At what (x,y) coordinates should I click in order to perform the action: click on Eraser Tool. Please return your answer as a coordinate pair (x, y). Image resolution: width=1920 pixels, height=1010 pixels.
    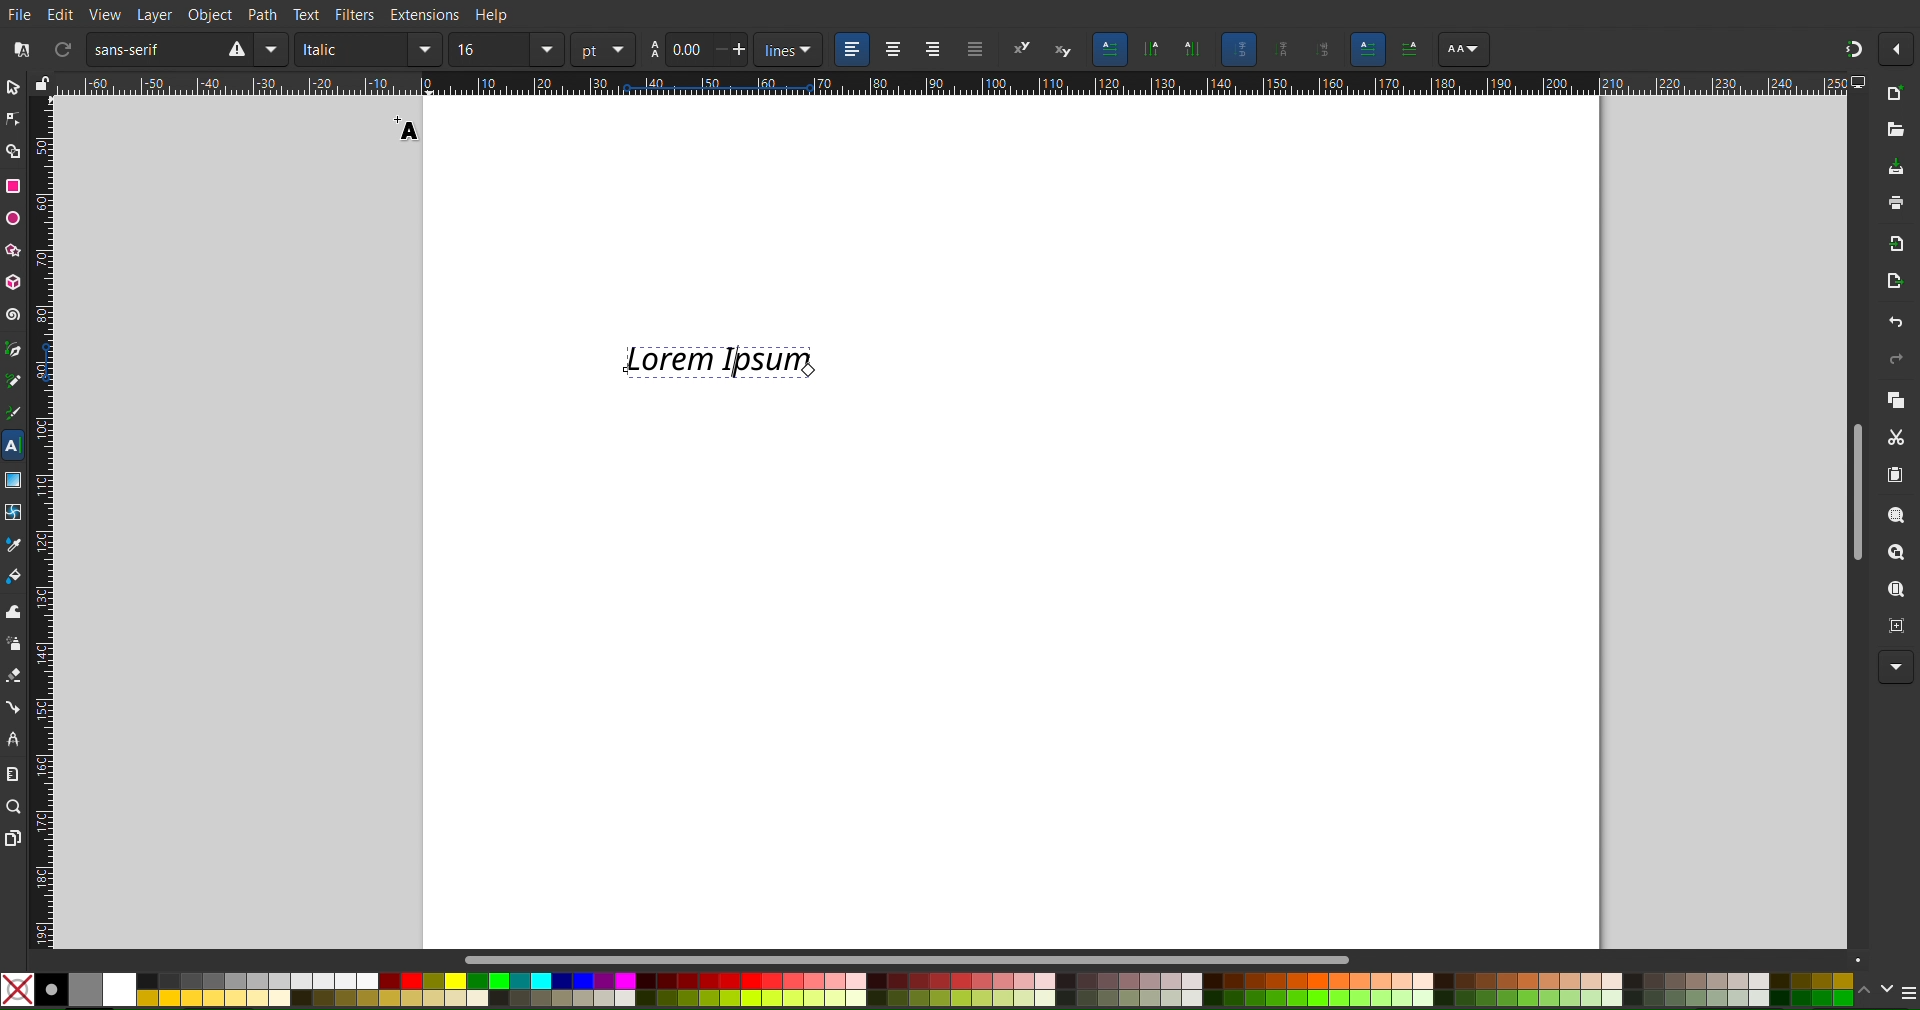
    Looking at the image, I should click on (14, 675).